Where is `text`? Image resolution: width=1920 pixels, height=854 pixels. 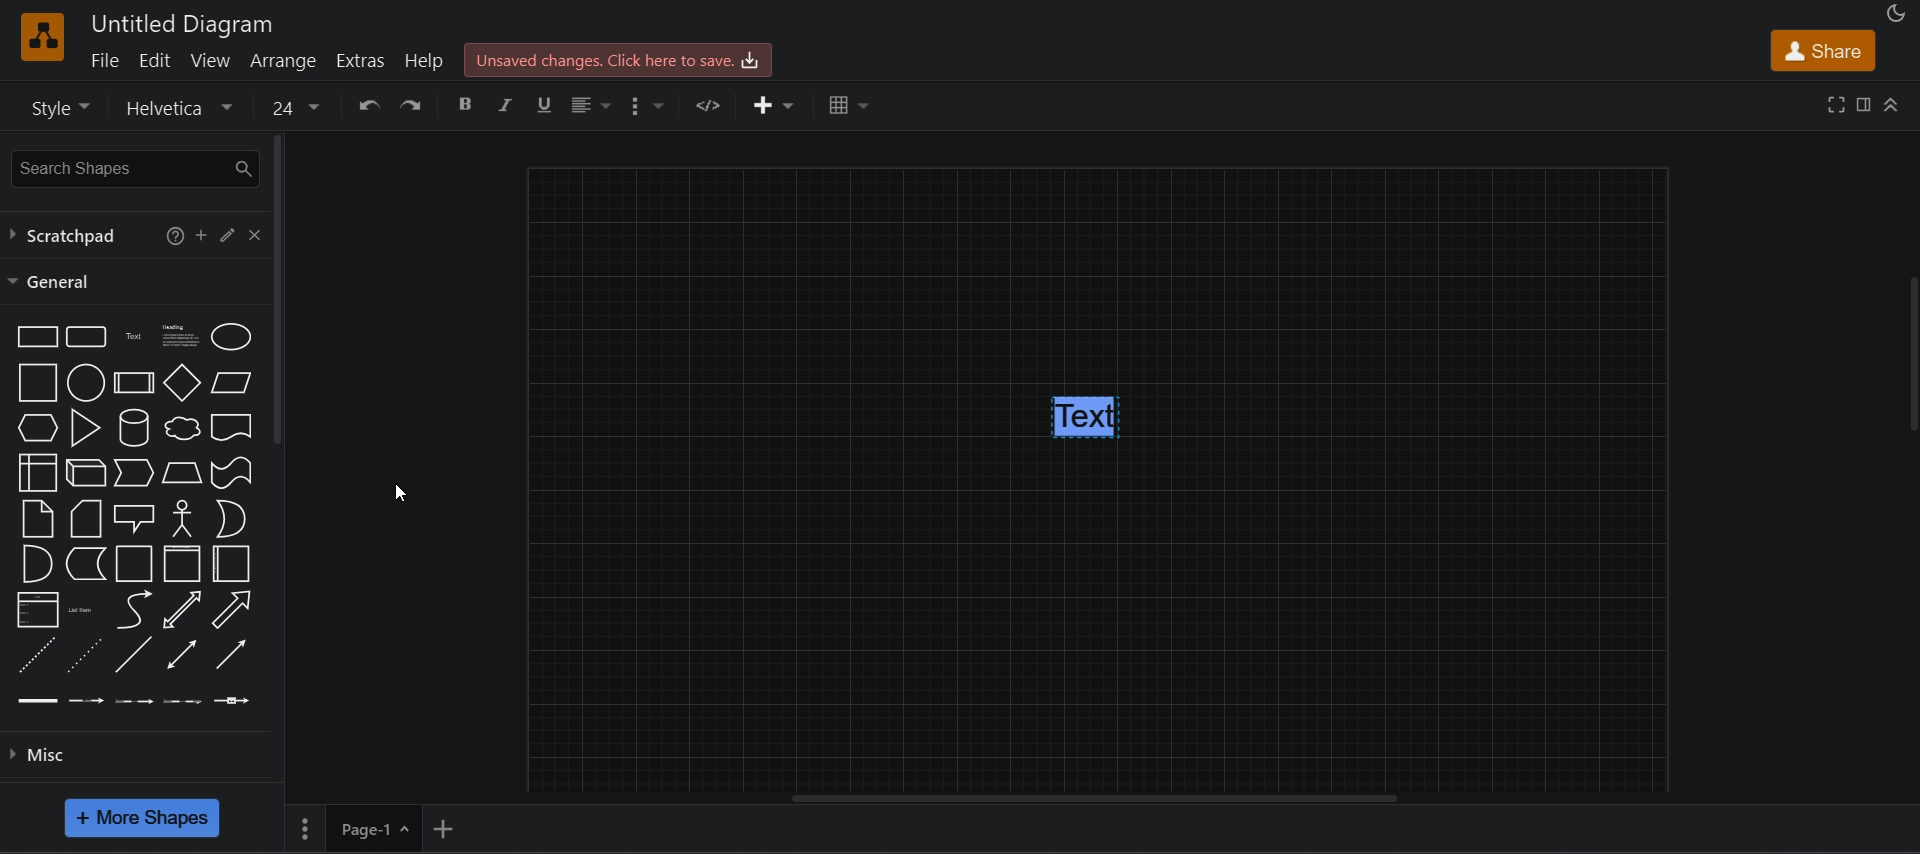 text is located at coordinates (1086, 414).